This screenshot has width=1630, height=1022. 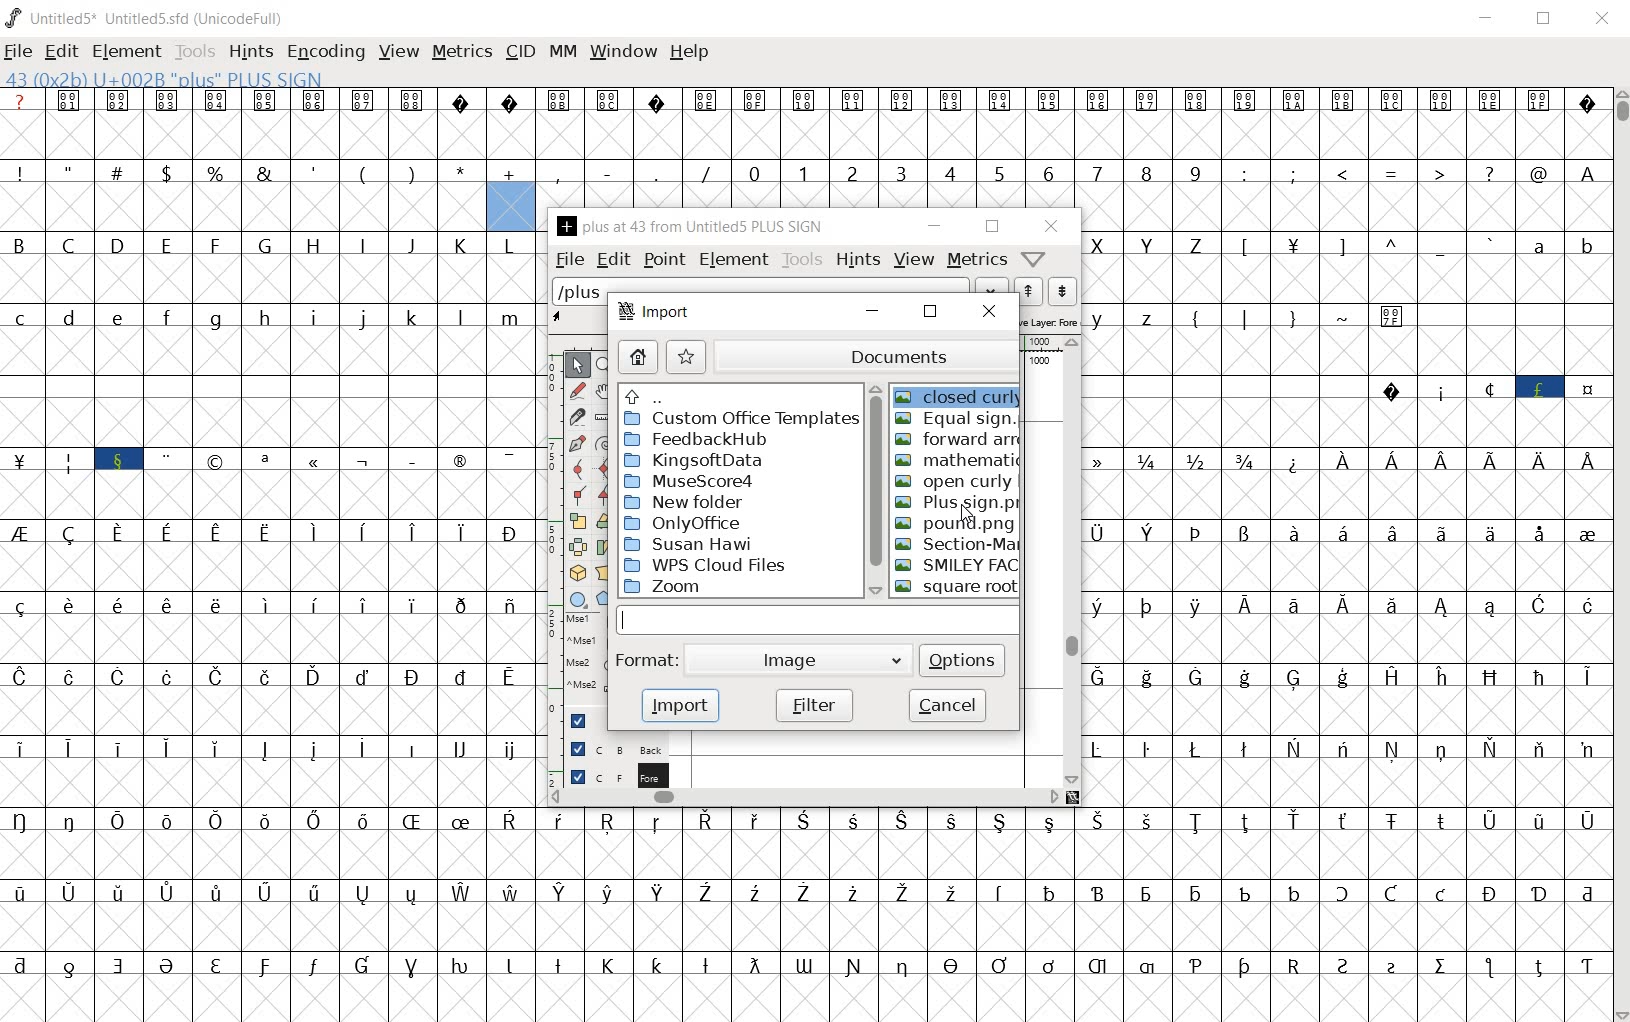 What do you see at coordinates (805, 796) in the screenshot?
I see `scrollbar` at bounding box center [805, 796].